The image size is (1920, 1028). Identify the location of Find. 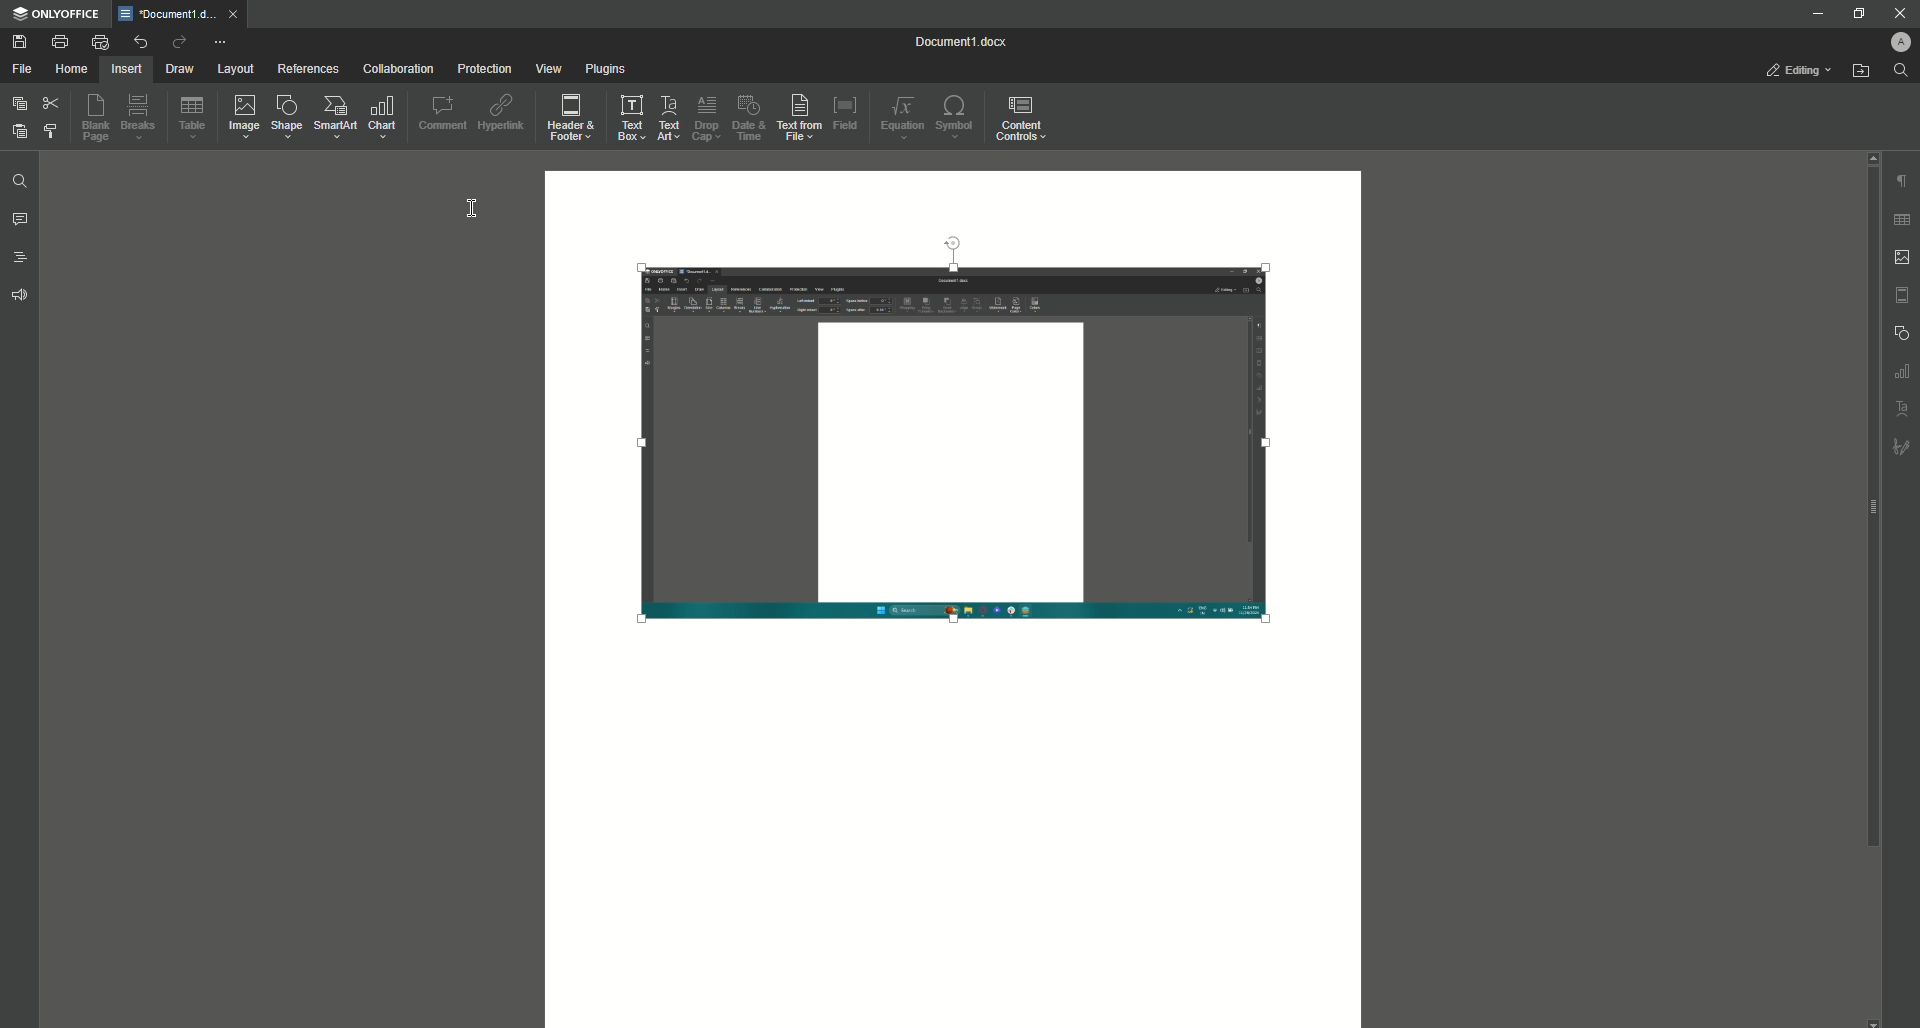
(20, 181).